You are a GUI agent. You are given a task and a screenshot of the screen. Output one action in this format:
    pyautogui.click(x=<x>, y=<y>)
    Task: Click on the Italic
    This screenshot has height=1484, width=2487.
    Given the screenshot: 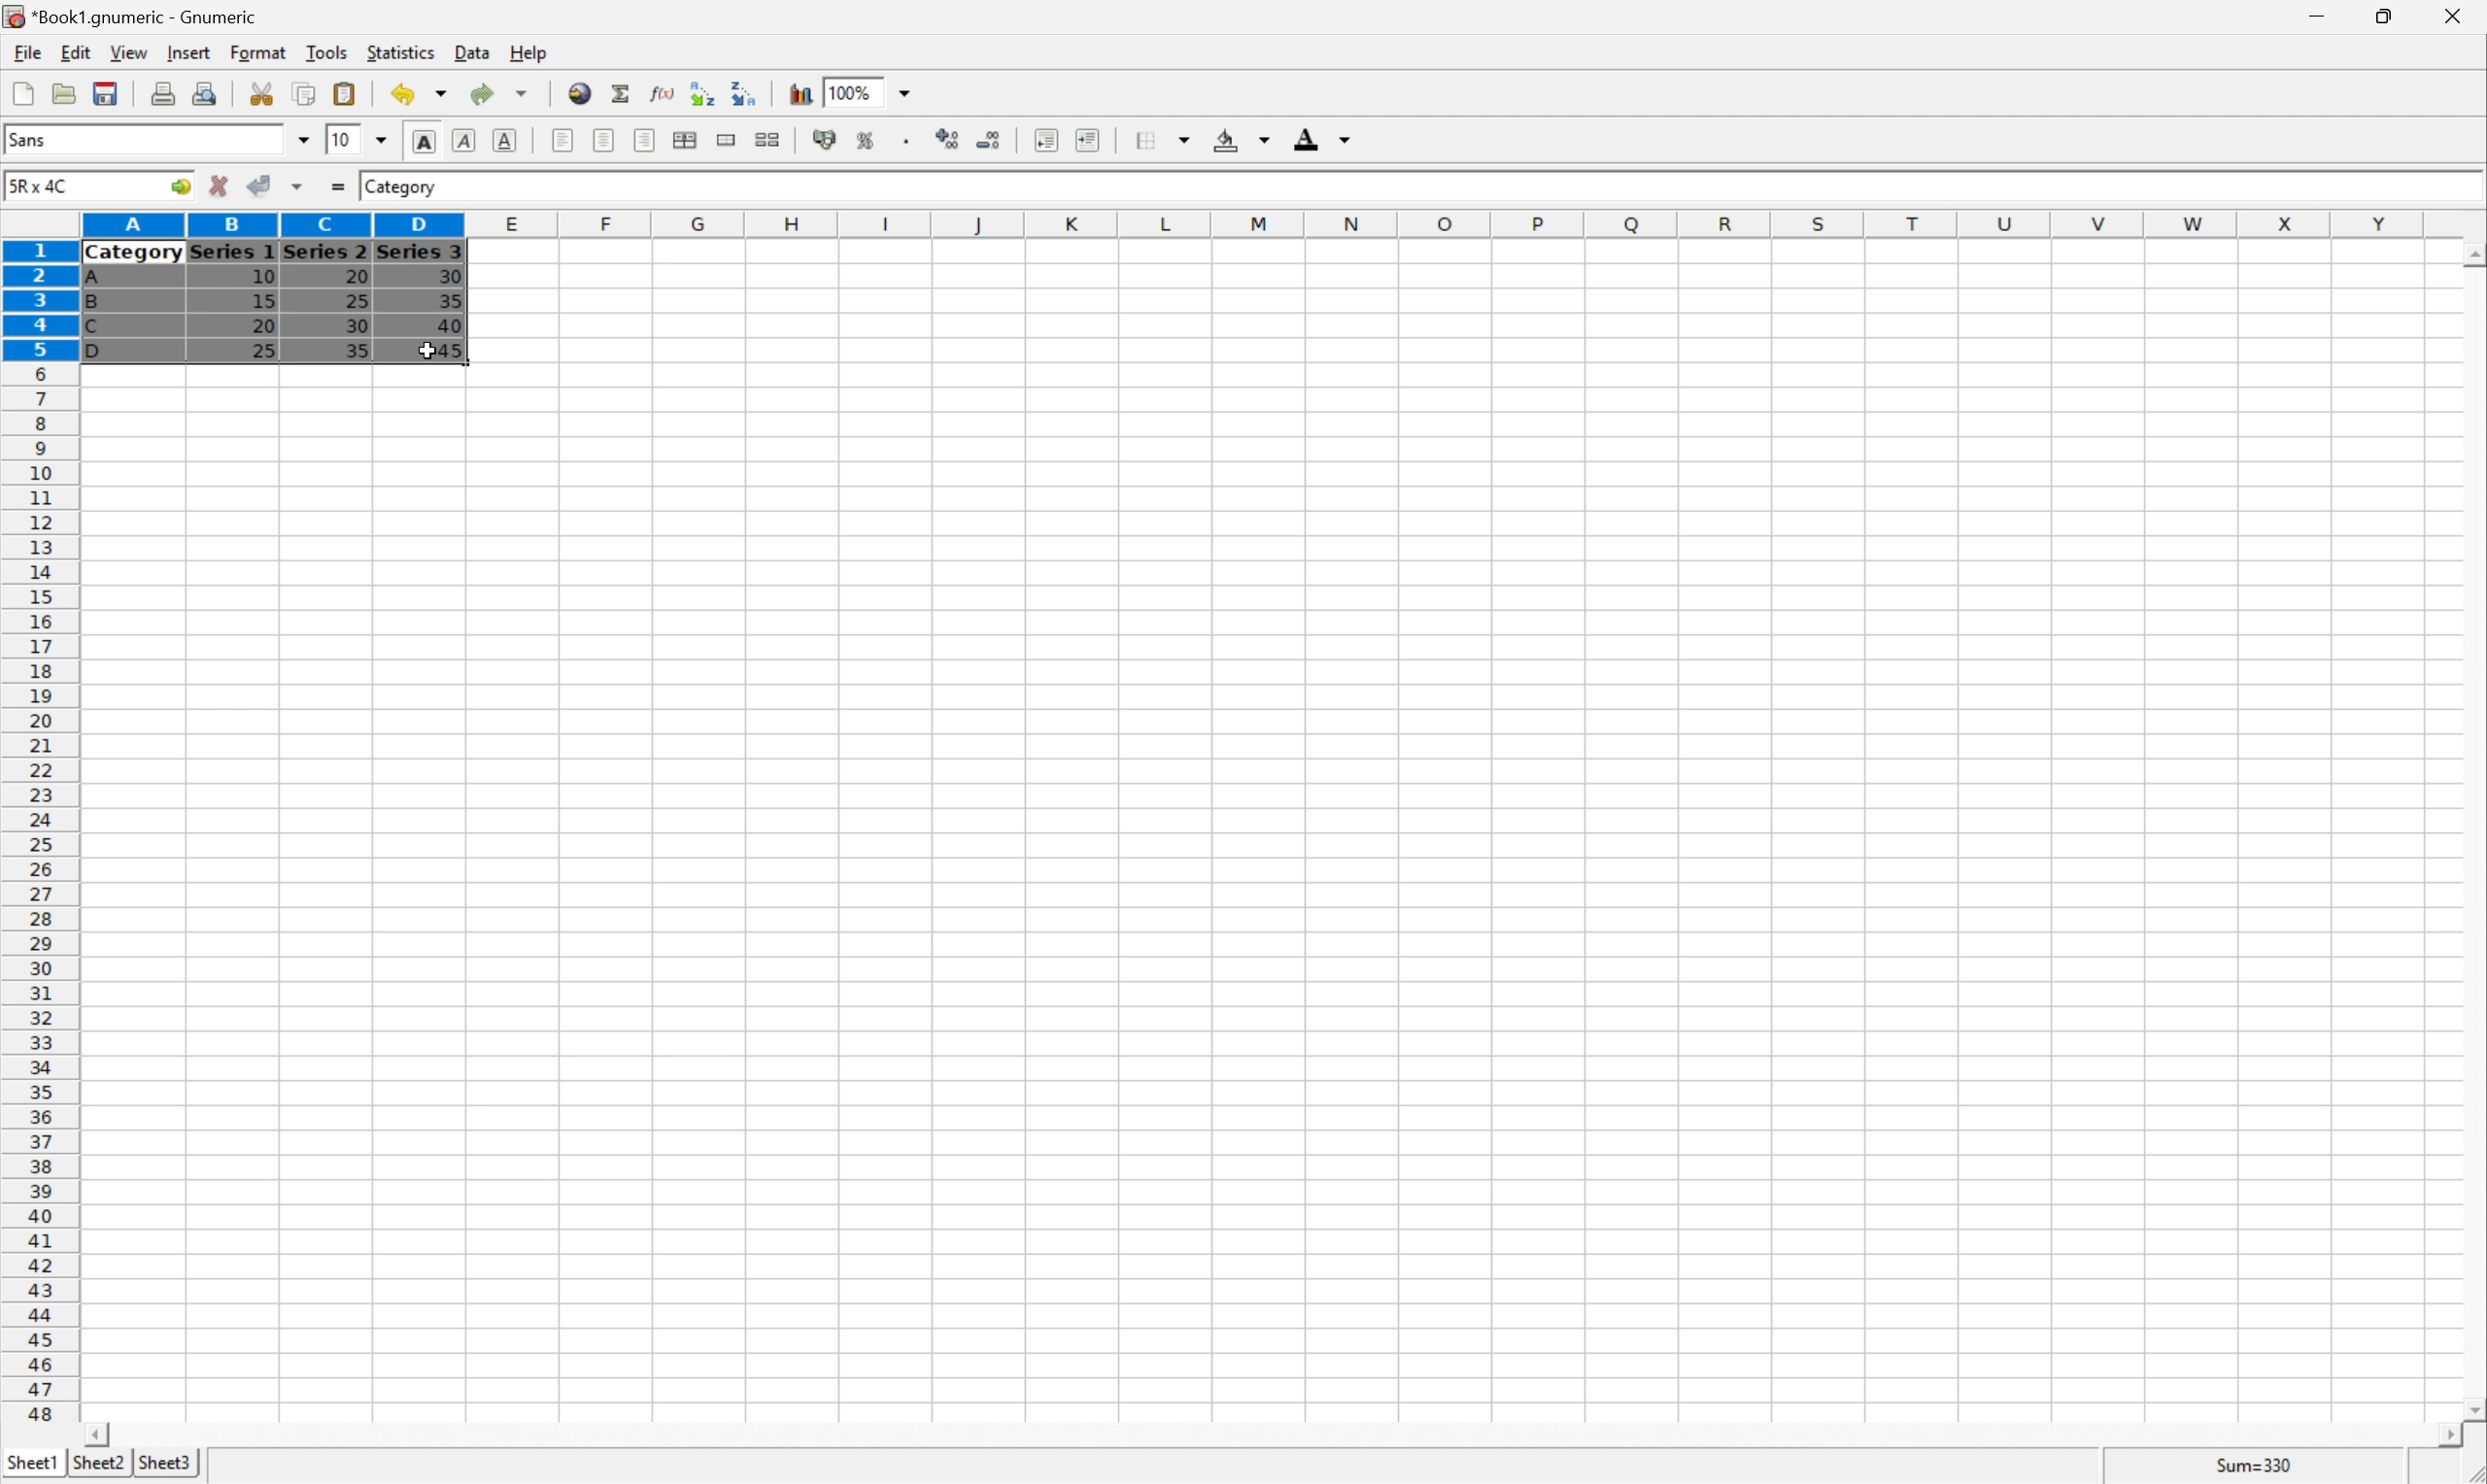 What is the action you would take?
    pyautogui.click(x=463, y=140)
    